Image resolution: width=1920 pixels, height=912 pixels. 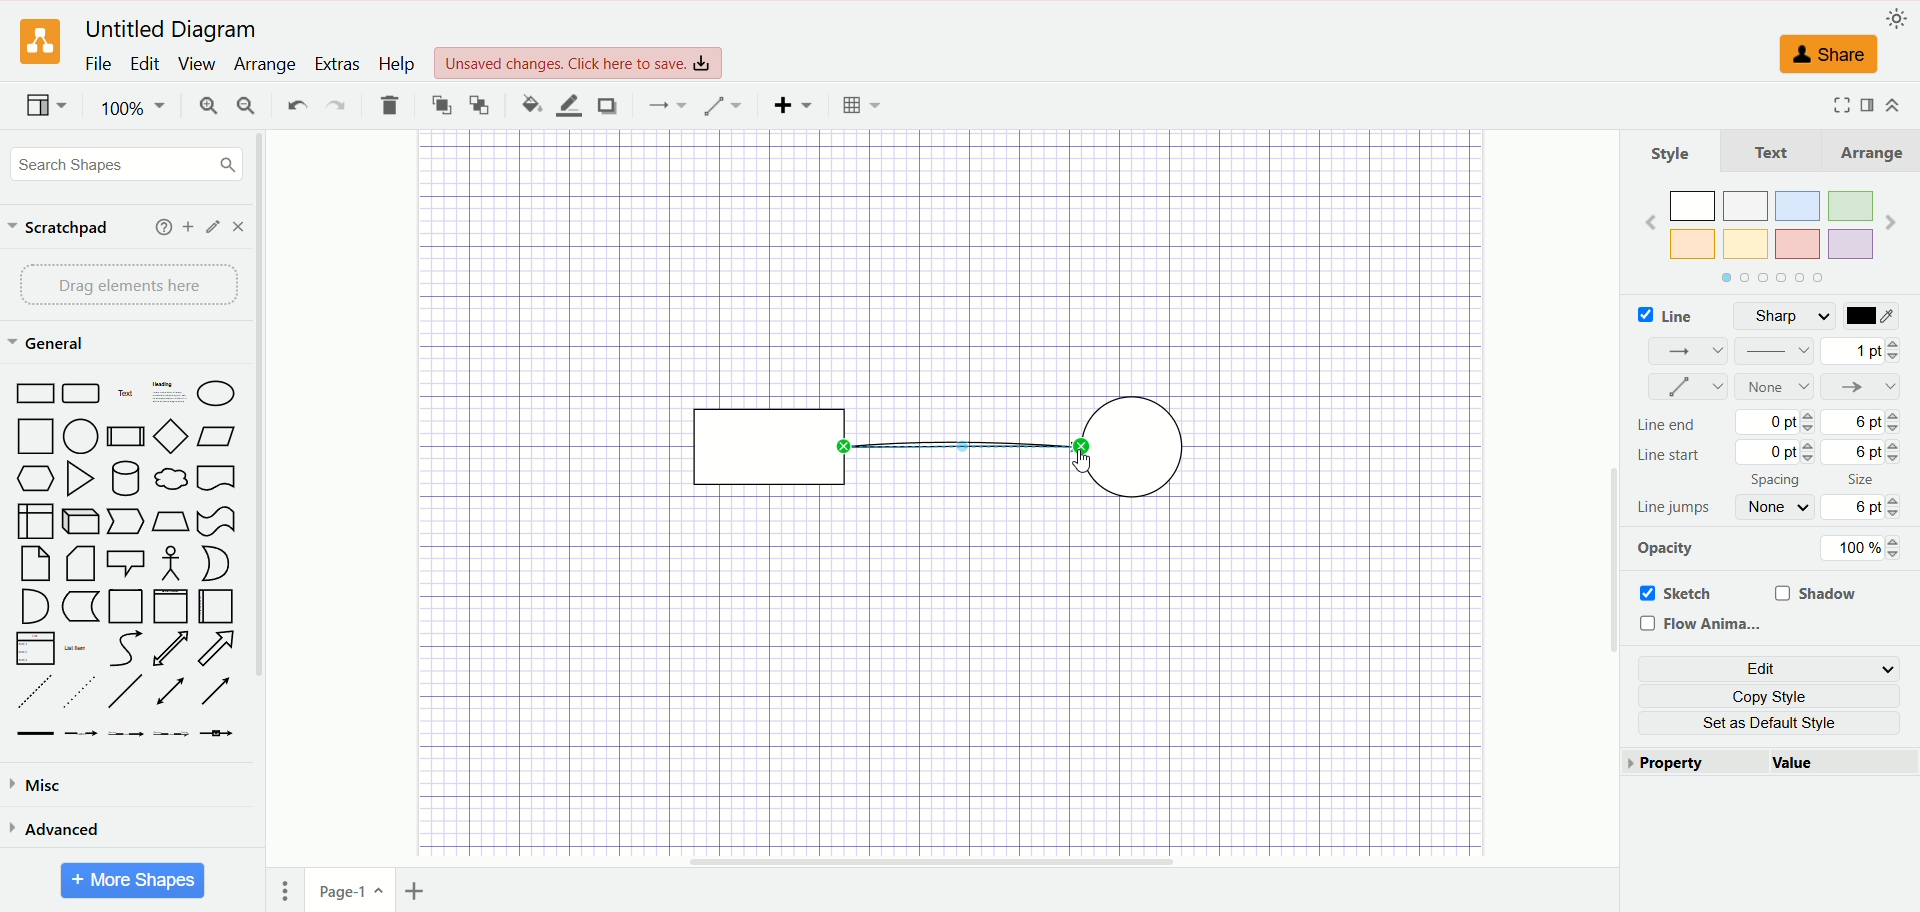 I want to click on help, so click(x=397, y=65).